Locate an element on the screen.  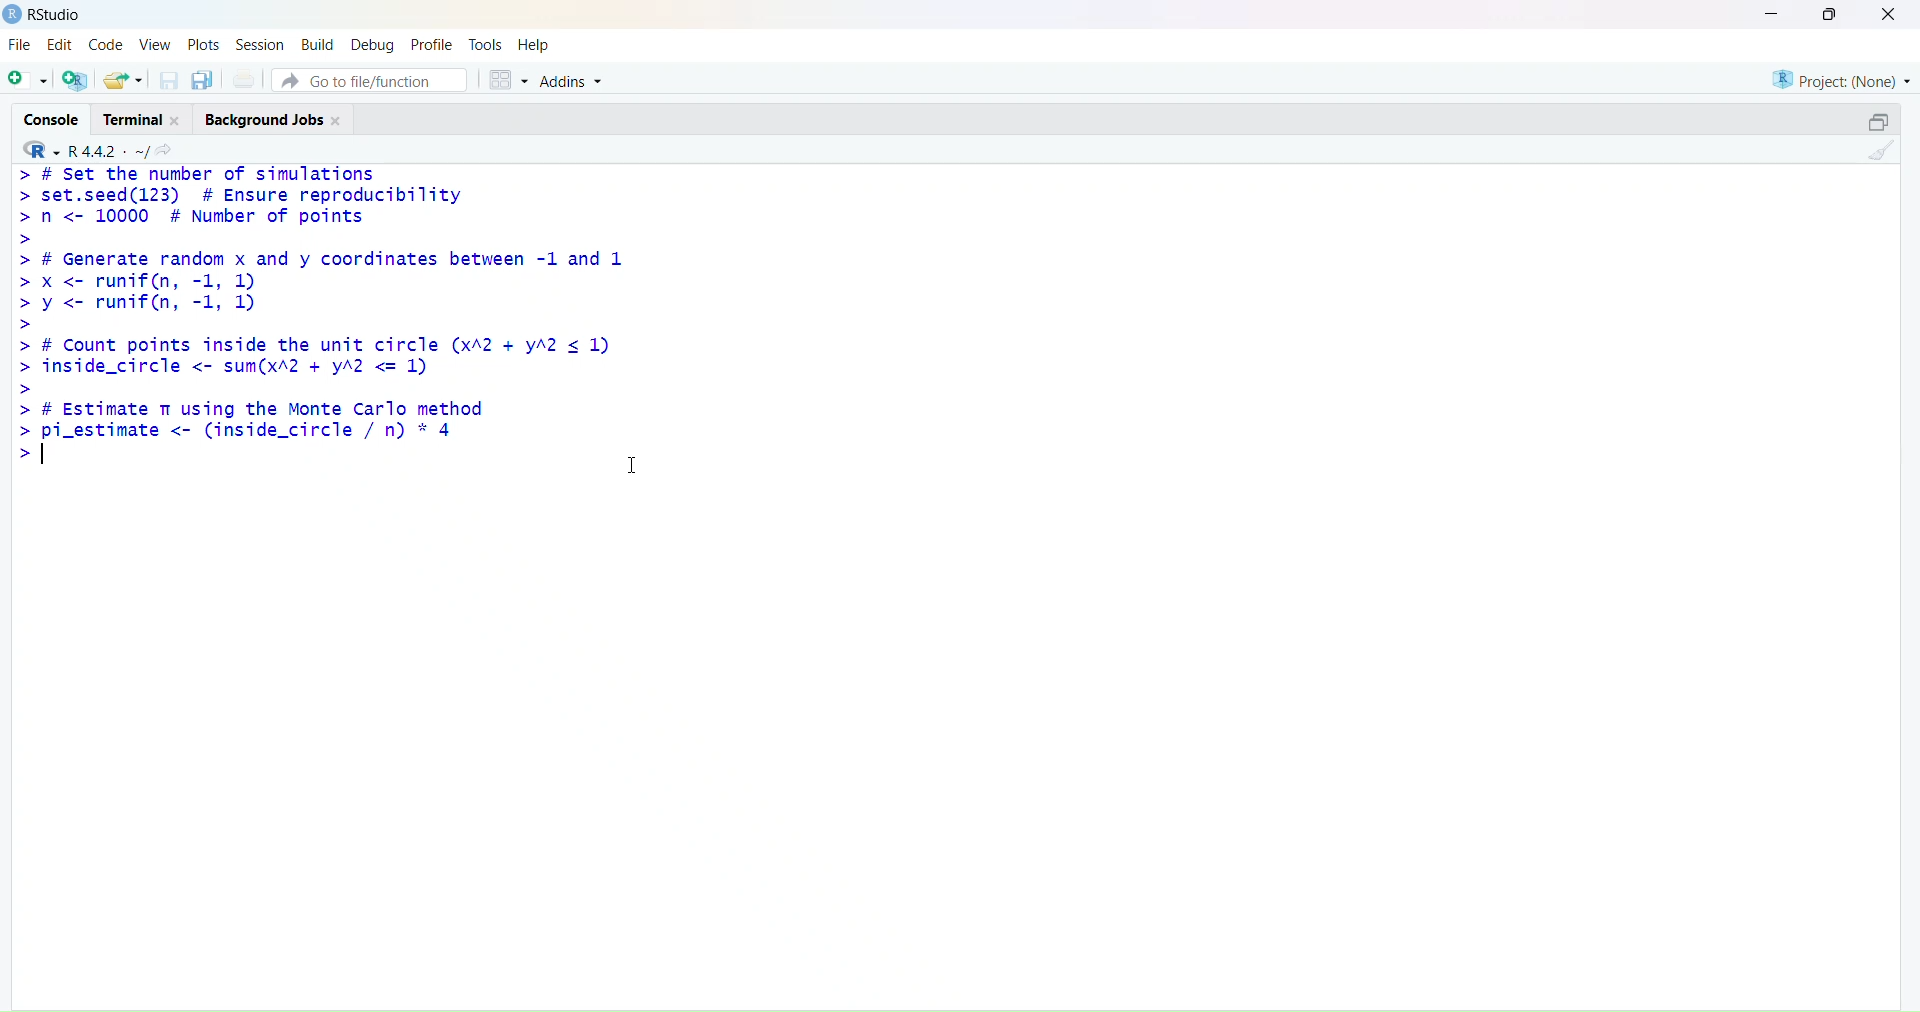
Debug is located at coordinates (376, 43).